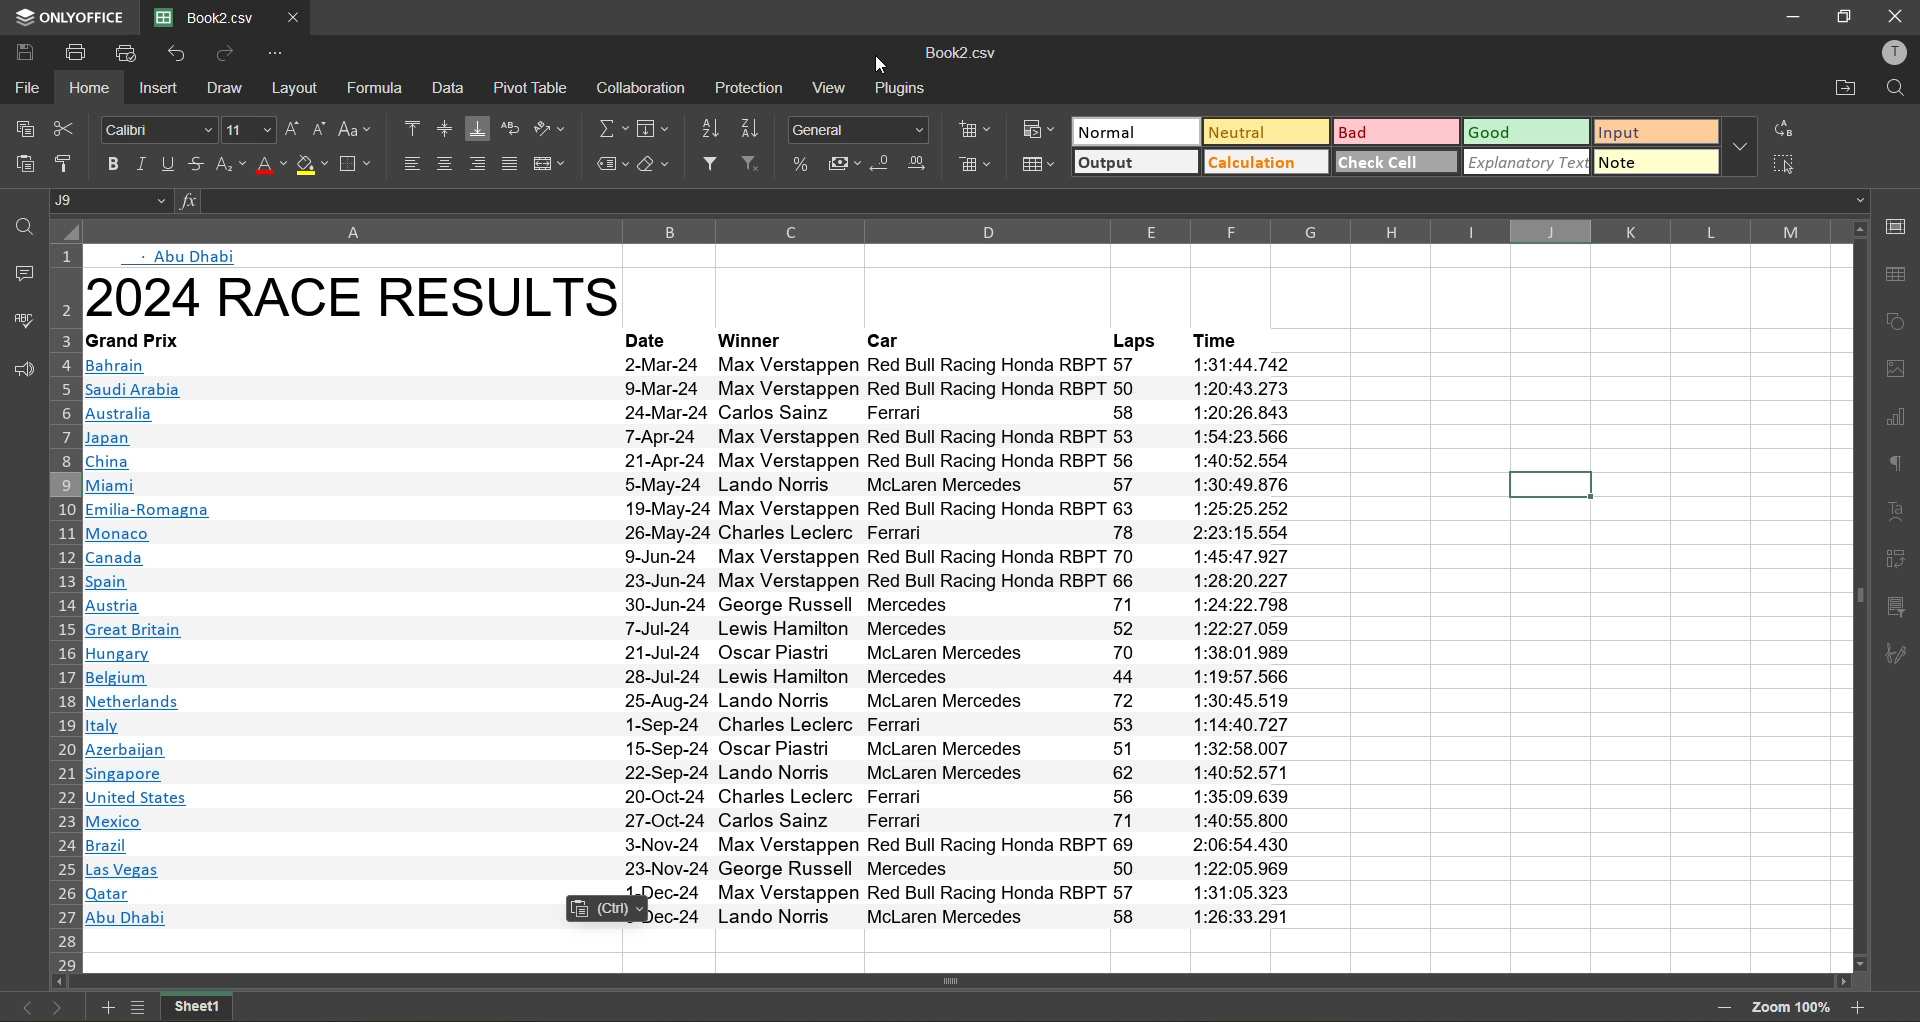 Image resolution: width=1920 pixels, height=1022 pixels. I want to click on italic, so click(138, 161).